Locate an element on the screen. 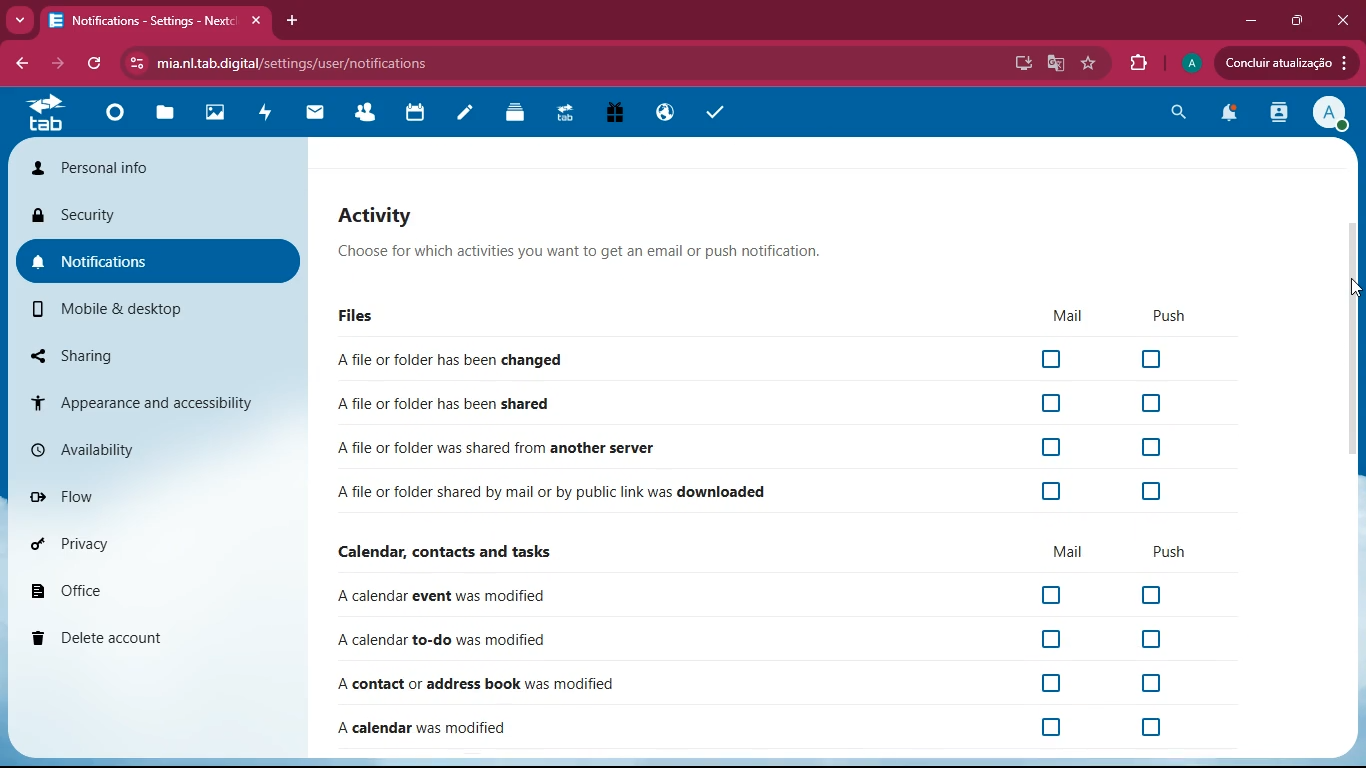 The width and height of the screenshot is (1366, 768). off is located at coordinates (1051, 596).